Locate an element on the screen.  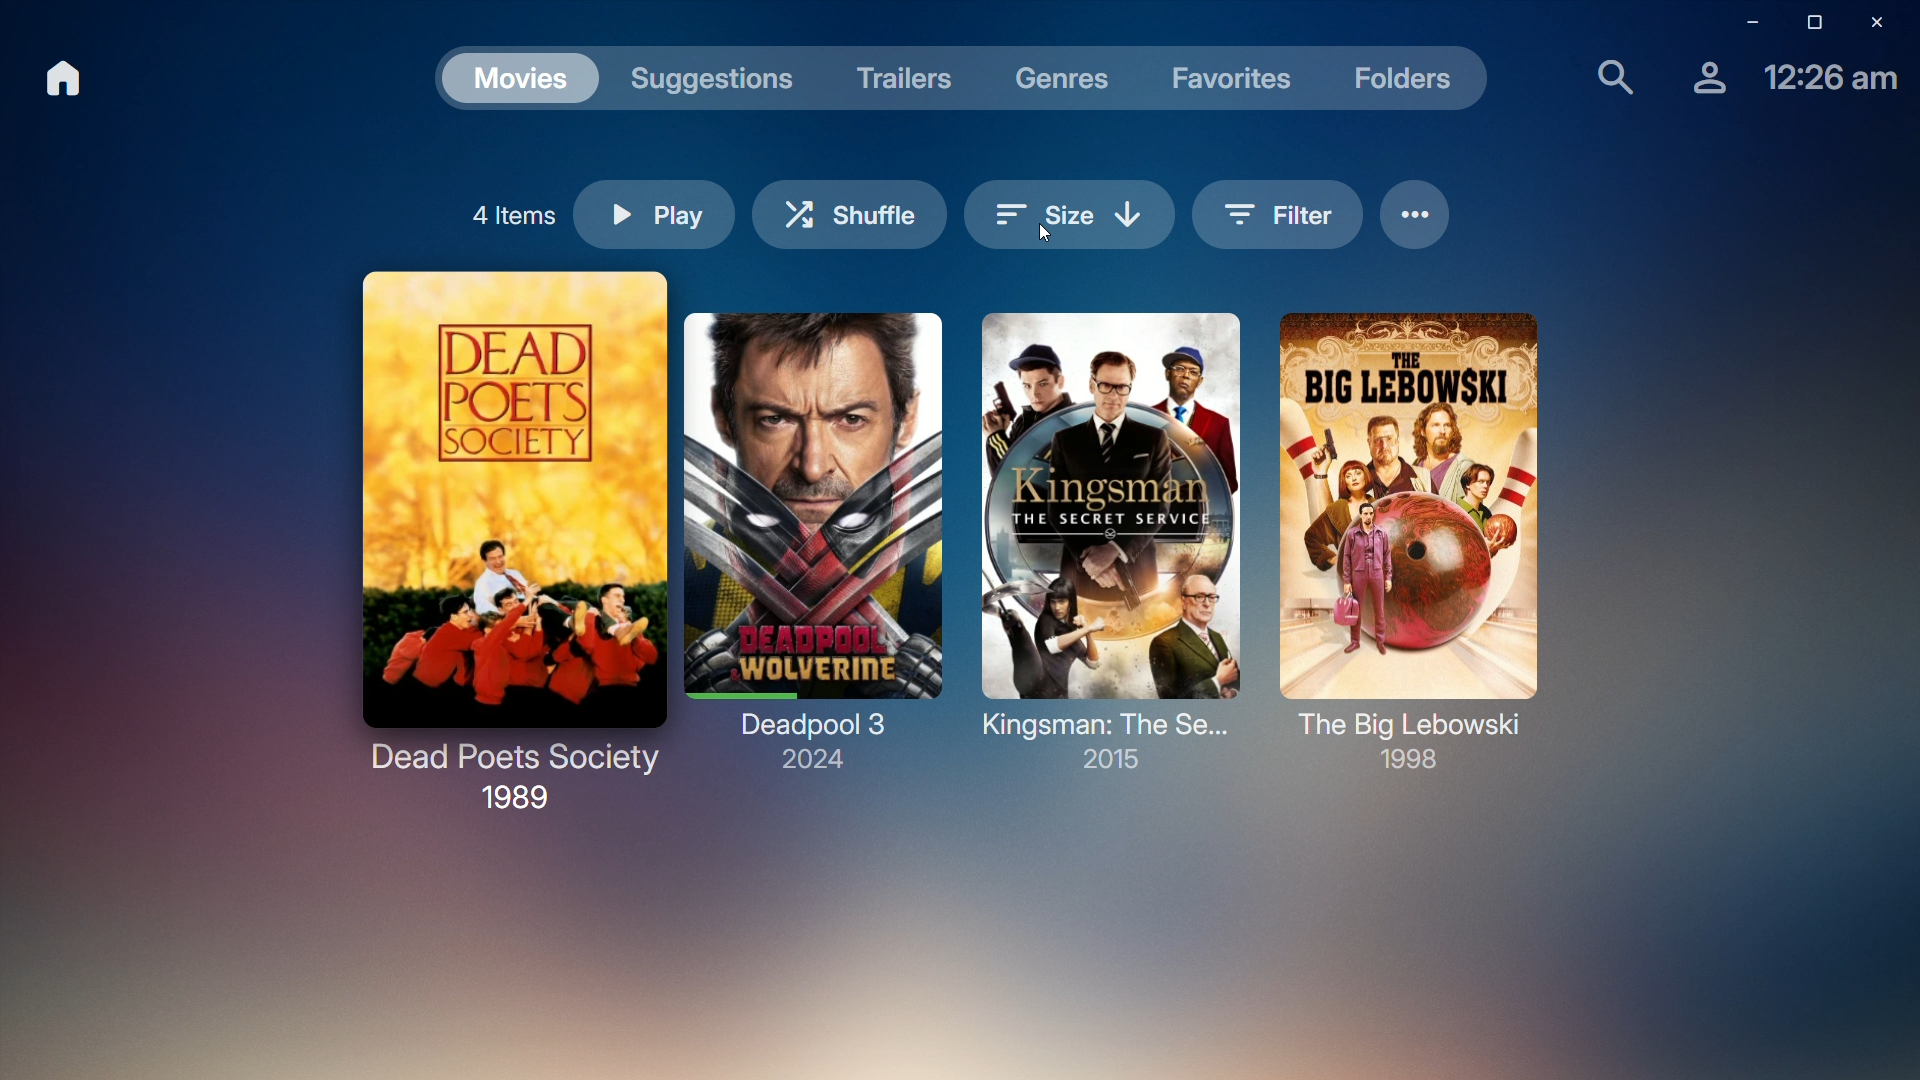
Minimize is located at coordinates (1741, 23).